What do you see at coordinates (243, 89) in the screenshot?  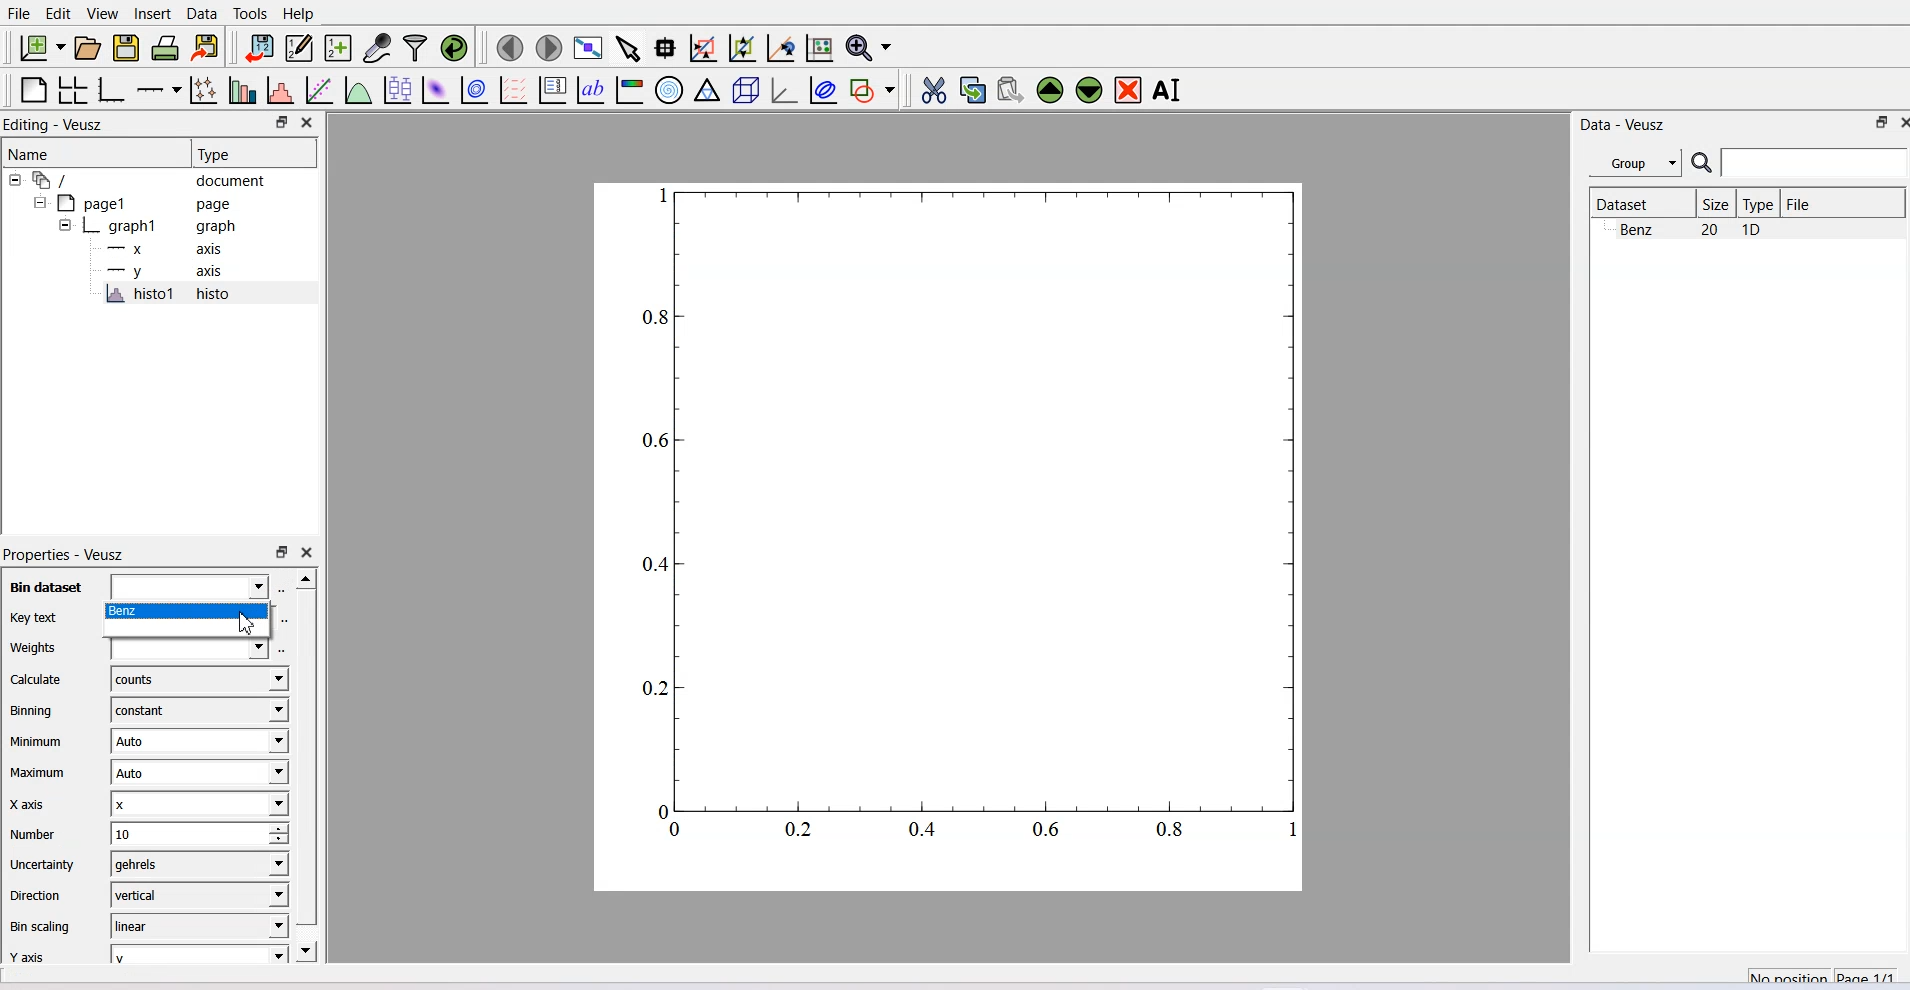 I see `Plot bar chart` at bounding box center [243, 89].